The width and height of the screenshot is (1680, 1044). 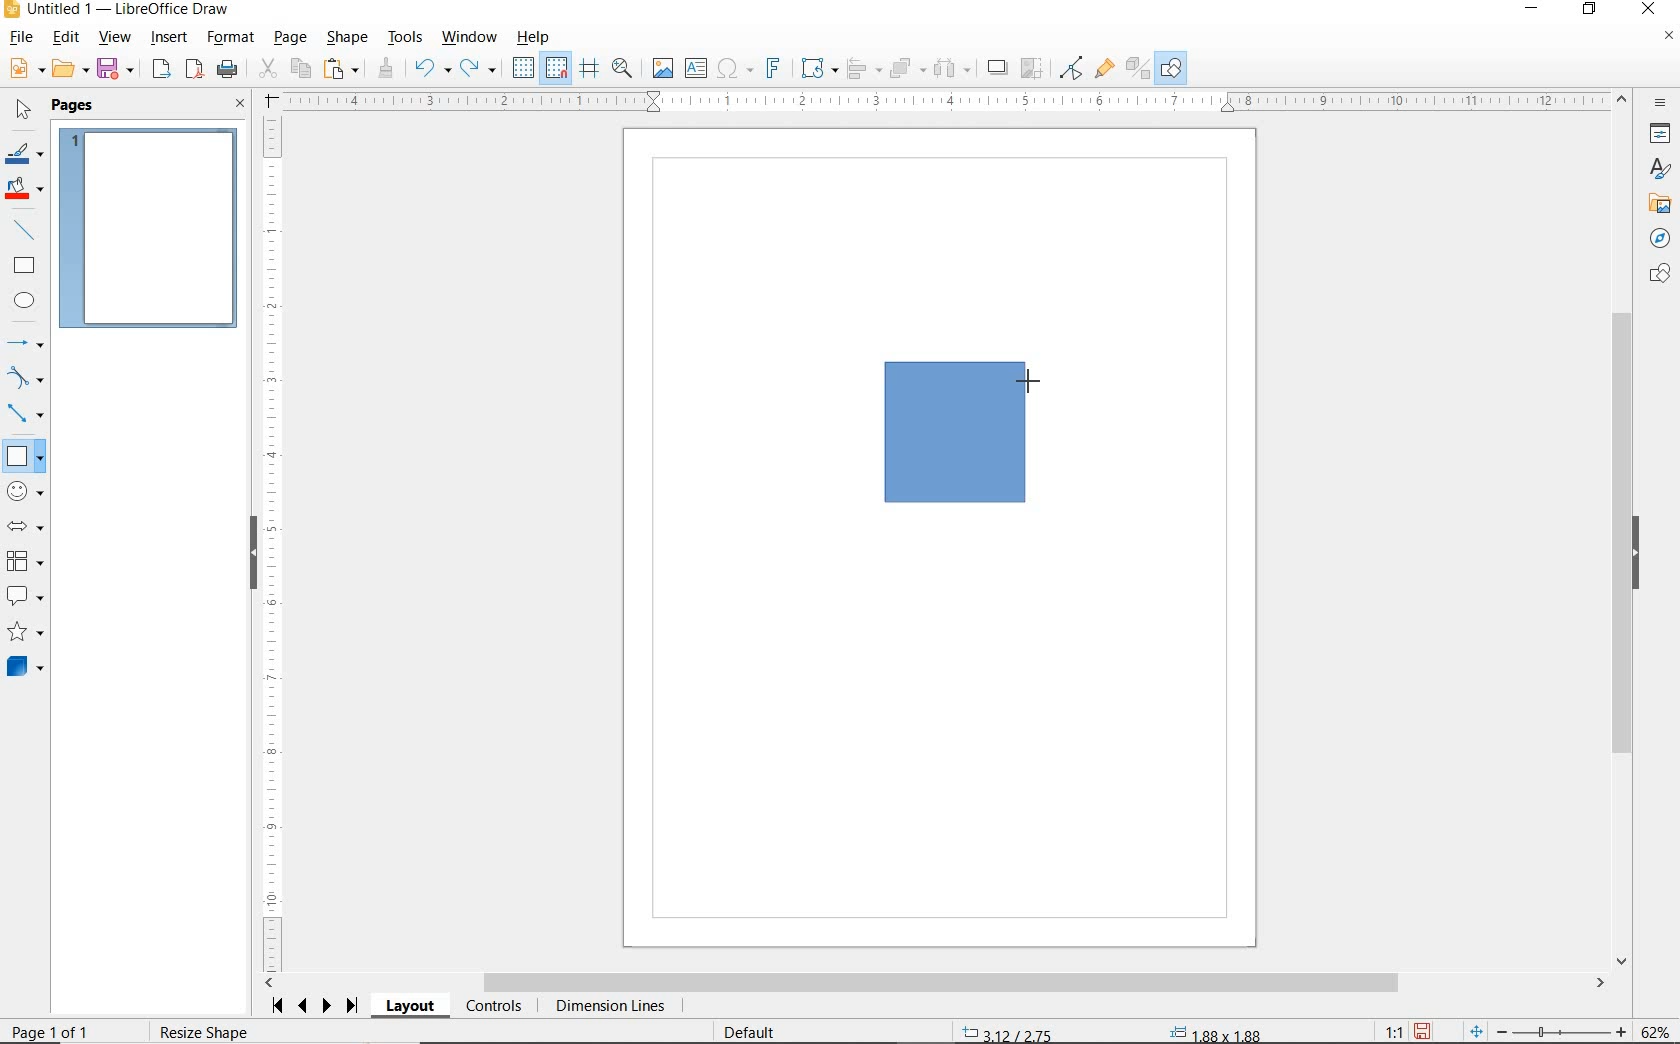 What do you see at coordinates (162, 71) in the screenshot?
I see `EXPORT` at bounding box center [162, 71].